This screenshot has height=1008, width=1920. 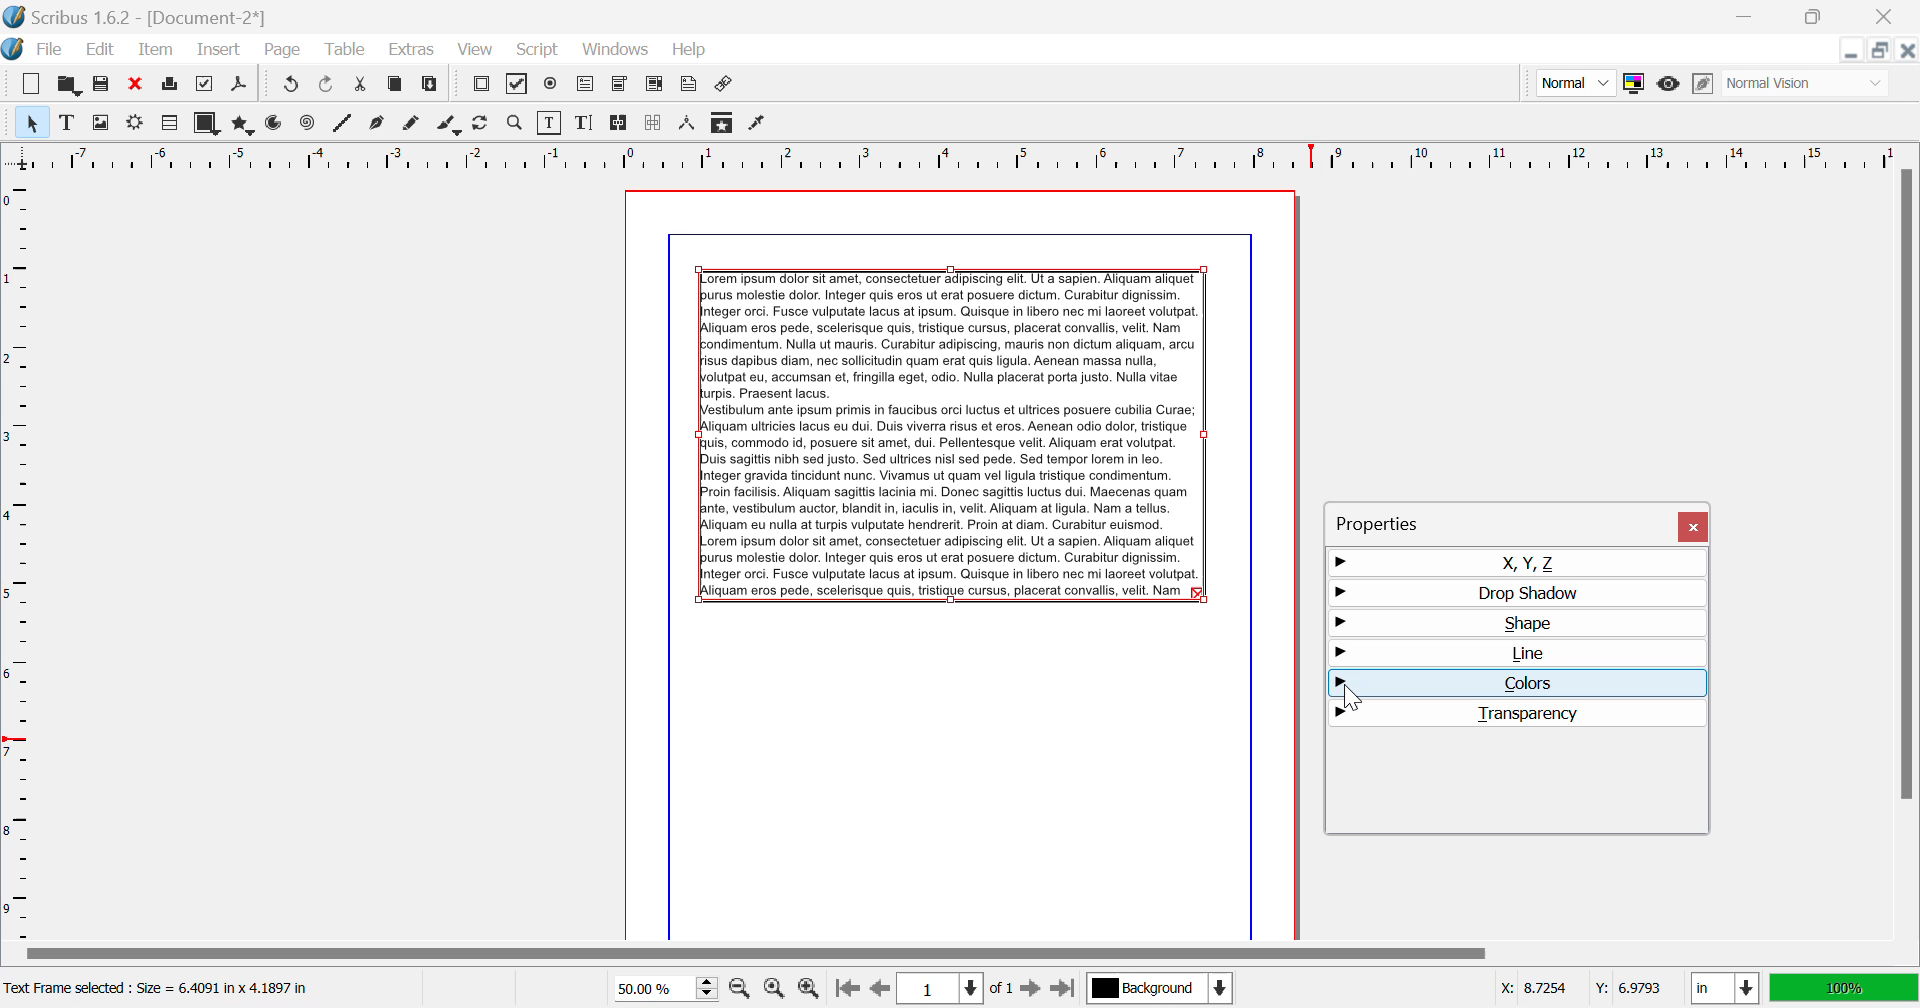 What do you see at coordinates (19, 557) in the screenshot?
I see `Horizontal Page Margins` at bounding box center [19, 557].